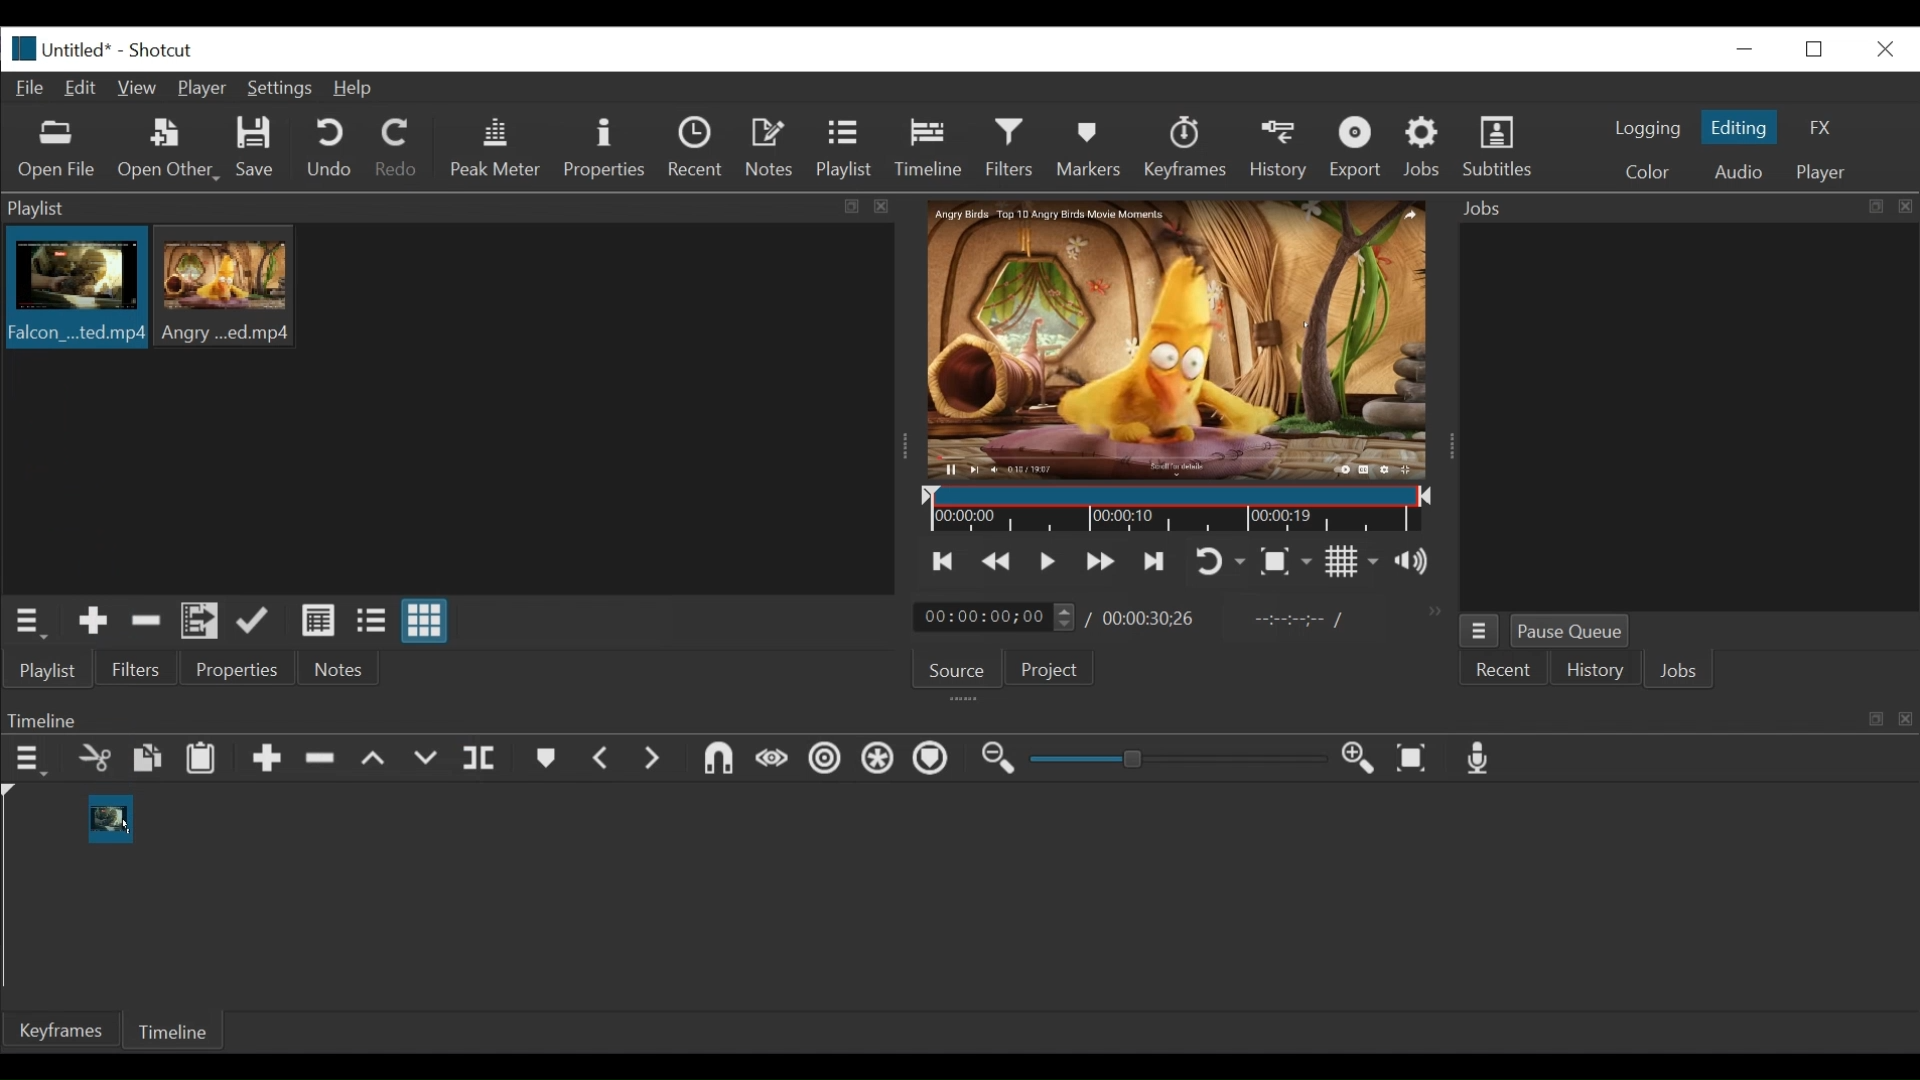  What do you see at coordinates (1420, 563) in the screenshot?
I see `show volume control` at bounding box center [1420, 563].